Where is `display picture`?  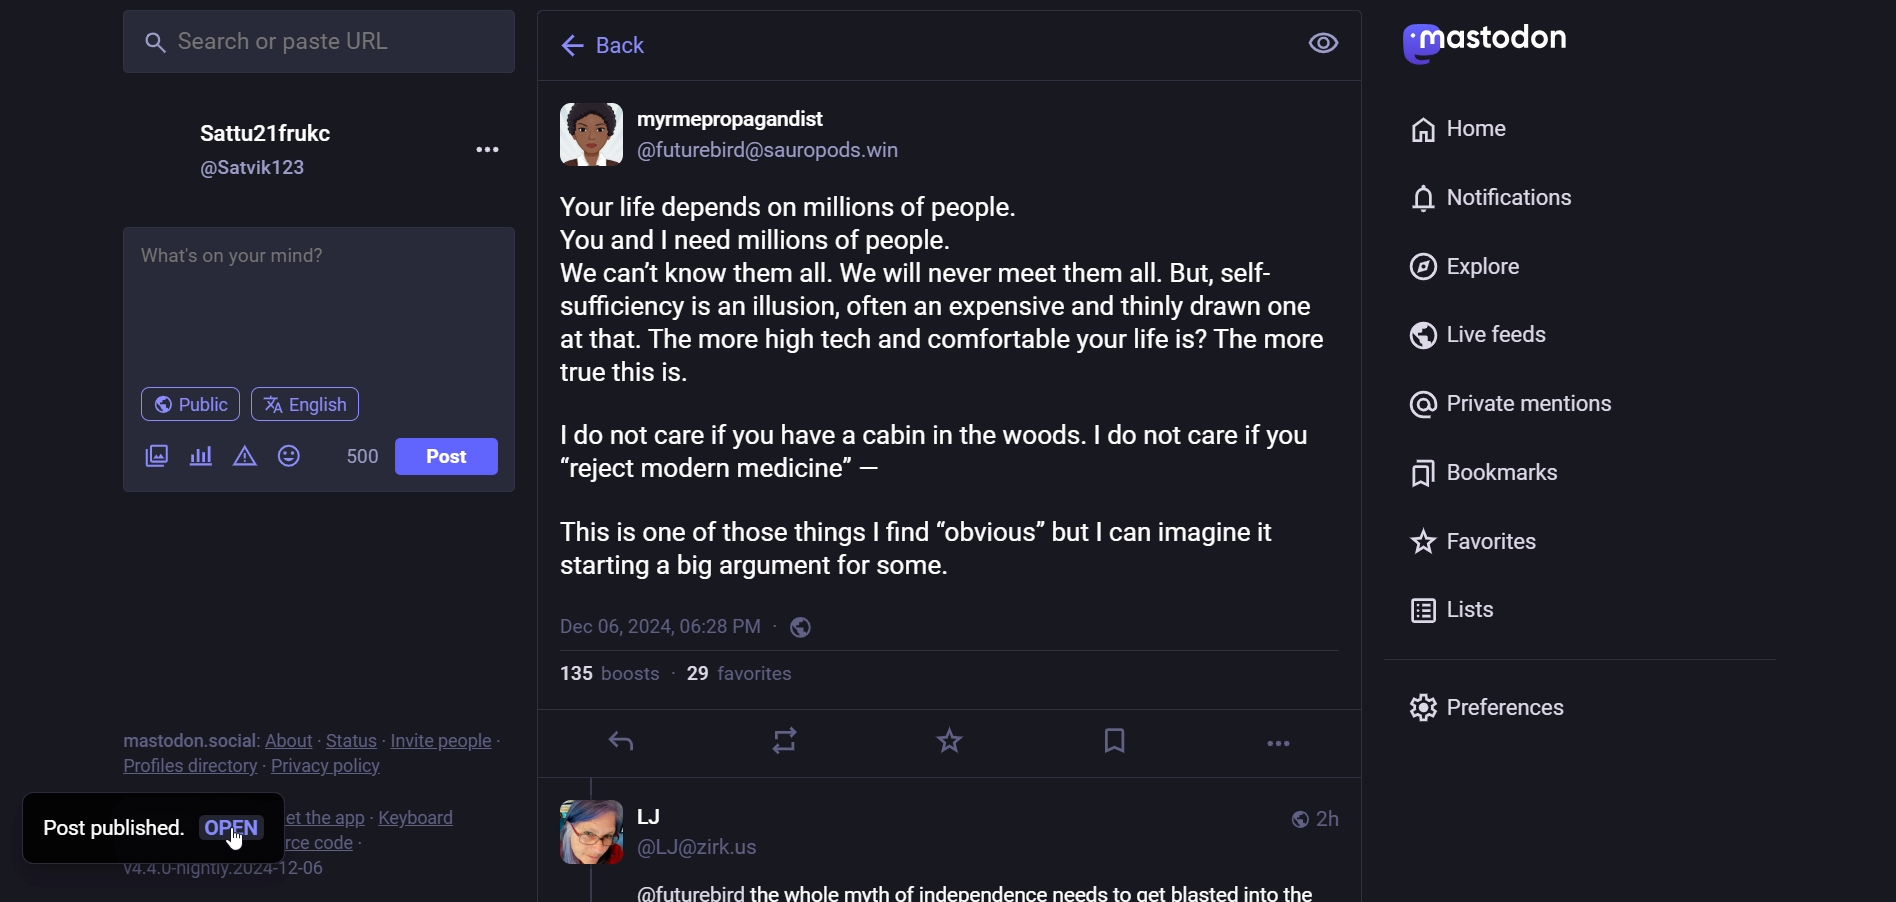 display picture is located at coordinates (583, 832).